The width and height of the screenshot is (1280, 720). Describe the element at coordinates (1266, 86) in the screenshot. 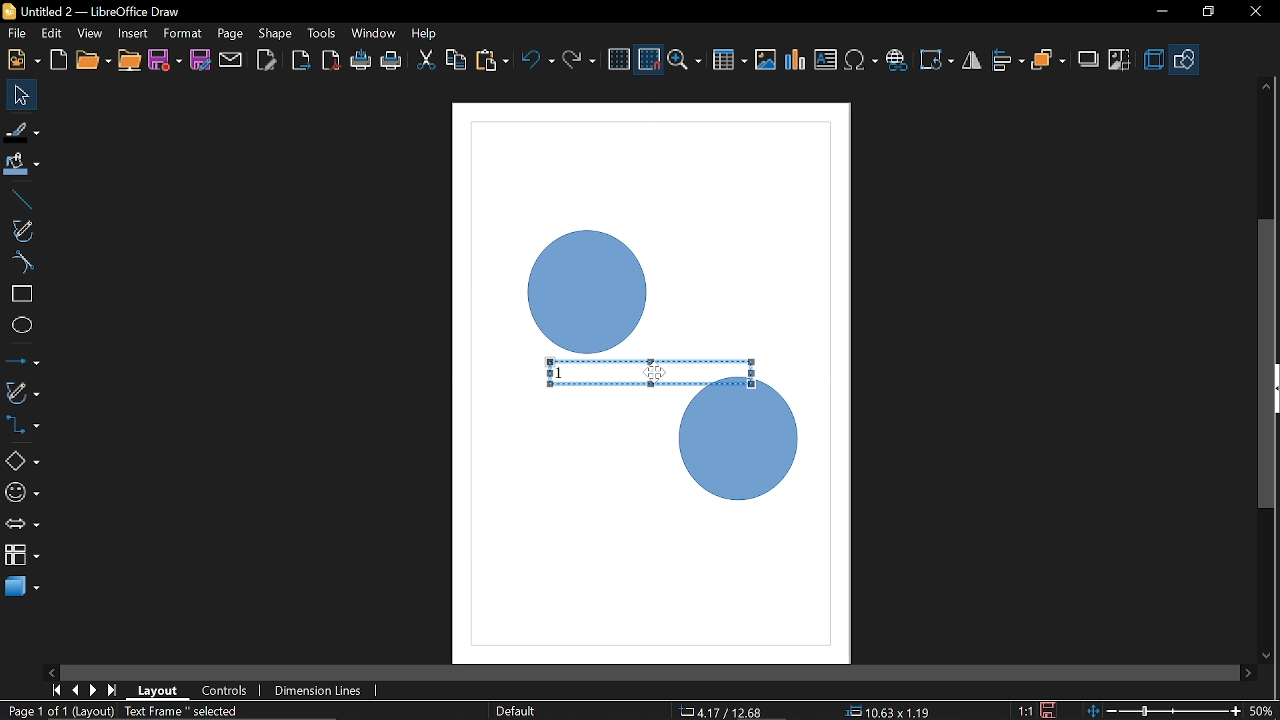

I see `Move up` at that location.